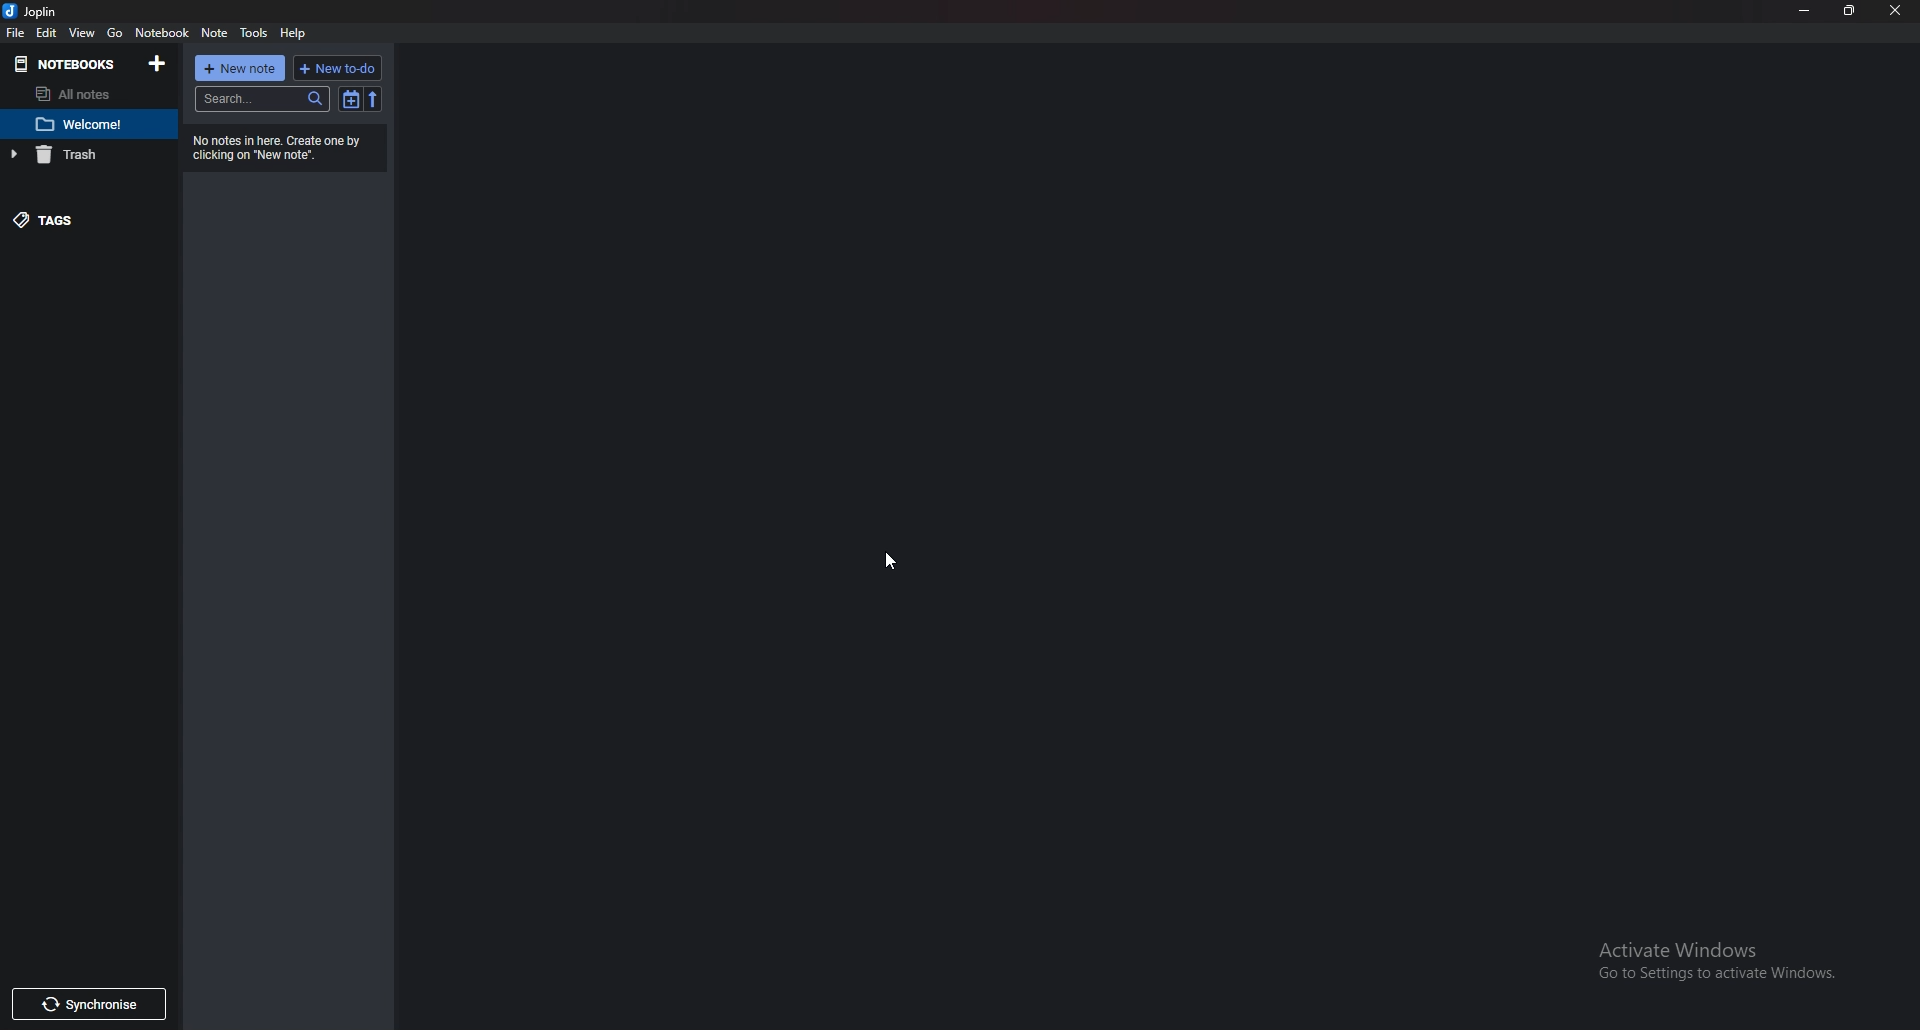  What do you see at coordinates (894, 564) in the screenshot?
I see `cursor` at bounding box center [894, 564].